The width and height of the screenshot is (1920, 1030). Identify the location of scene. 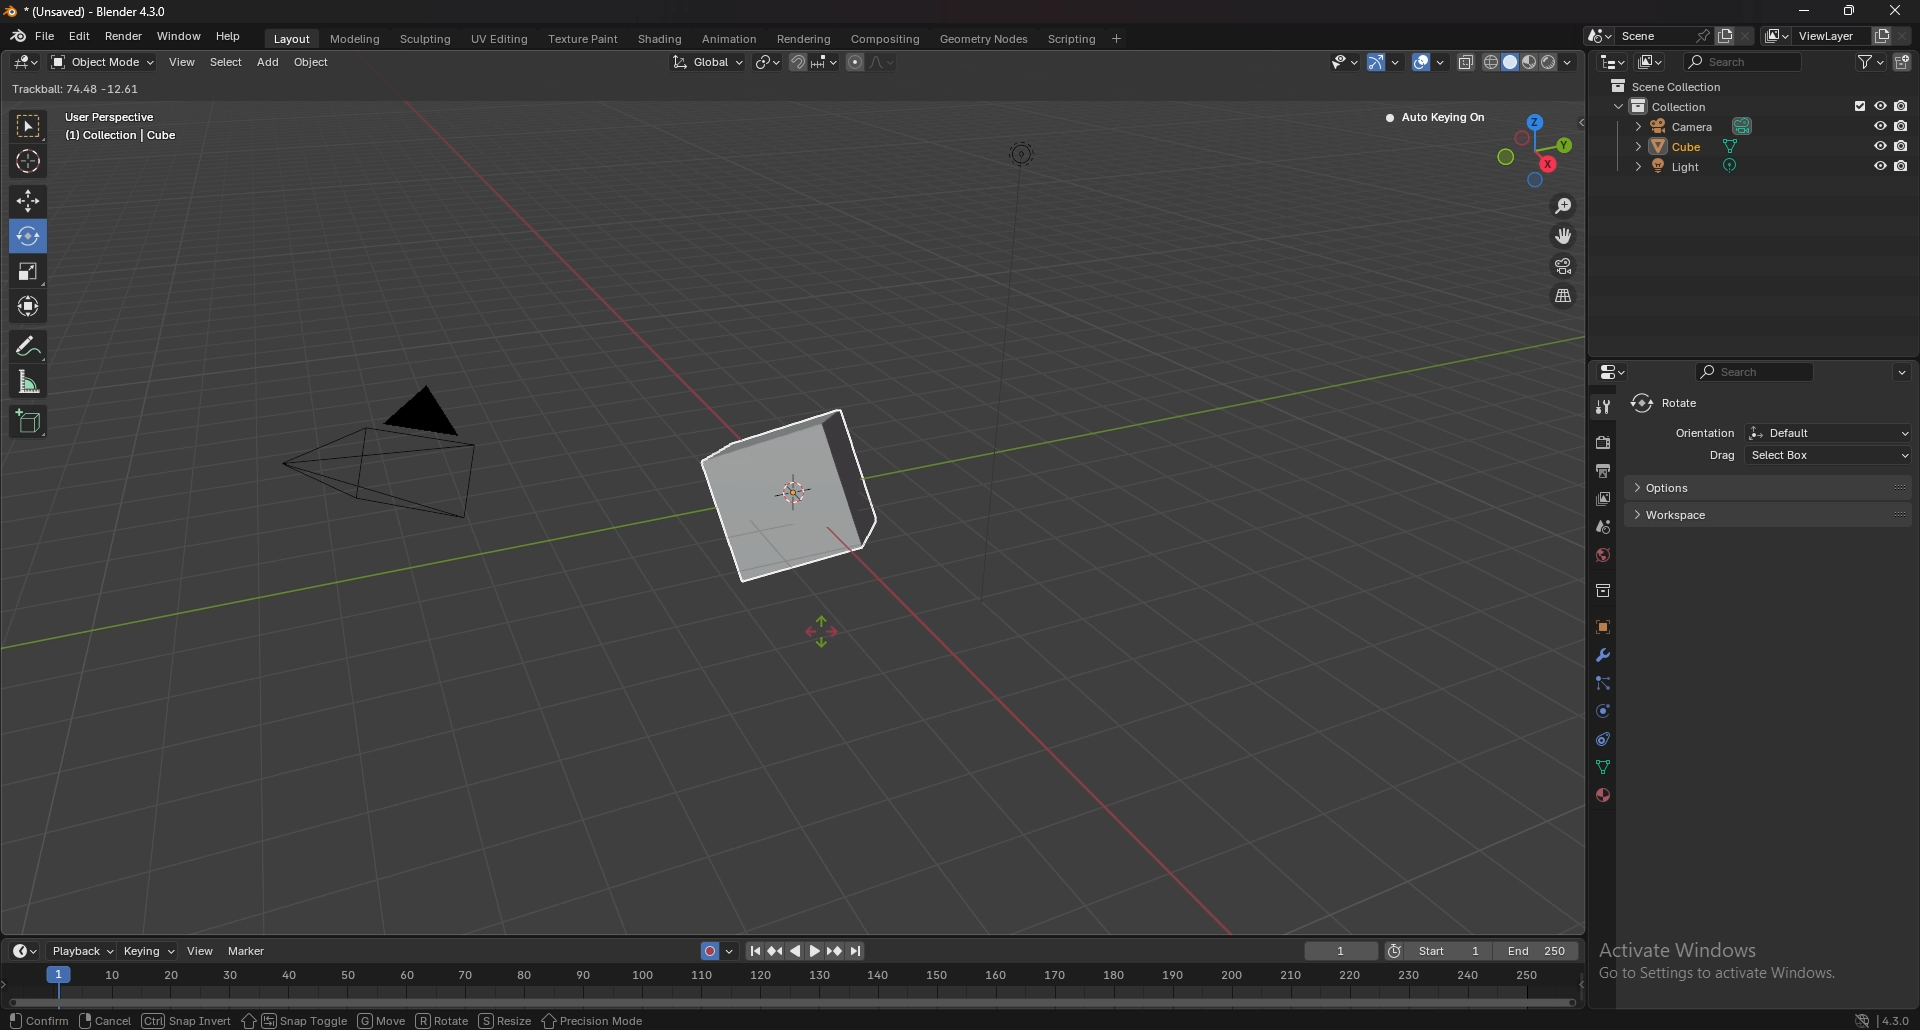
(1604, 525).